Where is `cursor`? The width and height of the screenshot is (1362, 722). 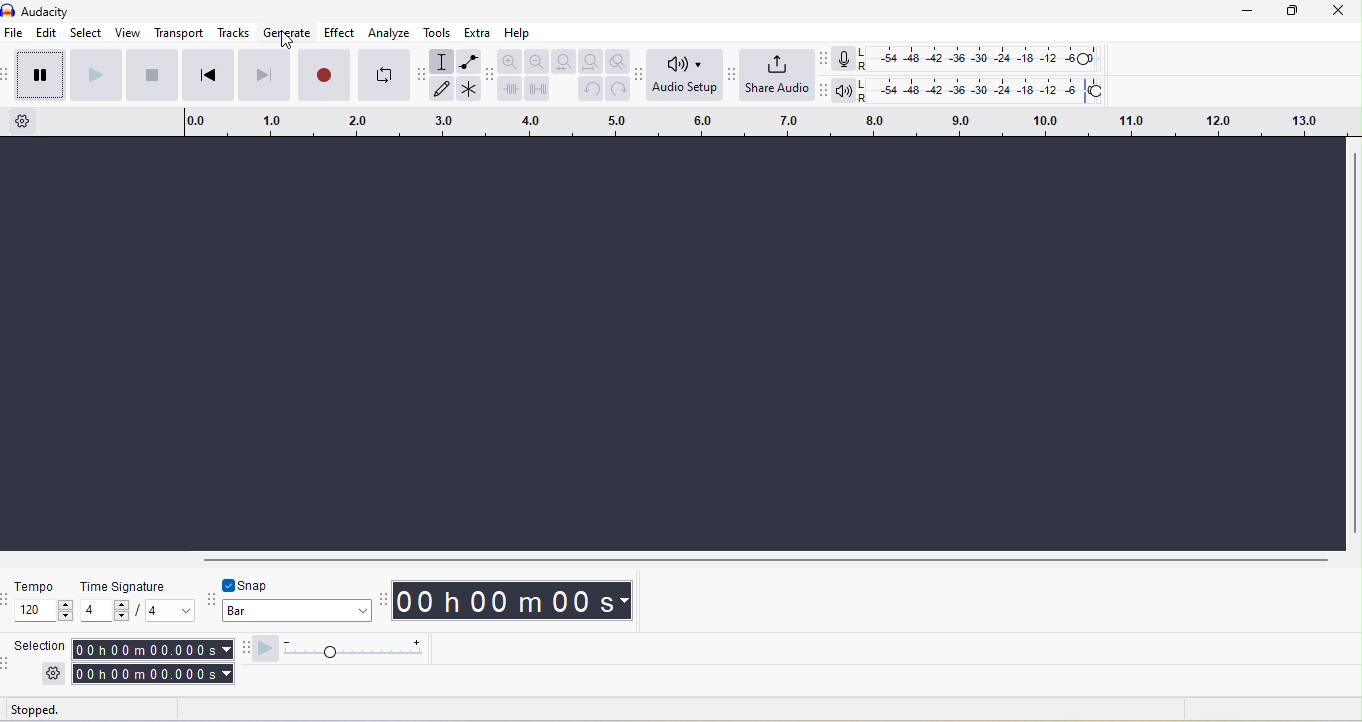
cursor is located at coordinates (287, 42).